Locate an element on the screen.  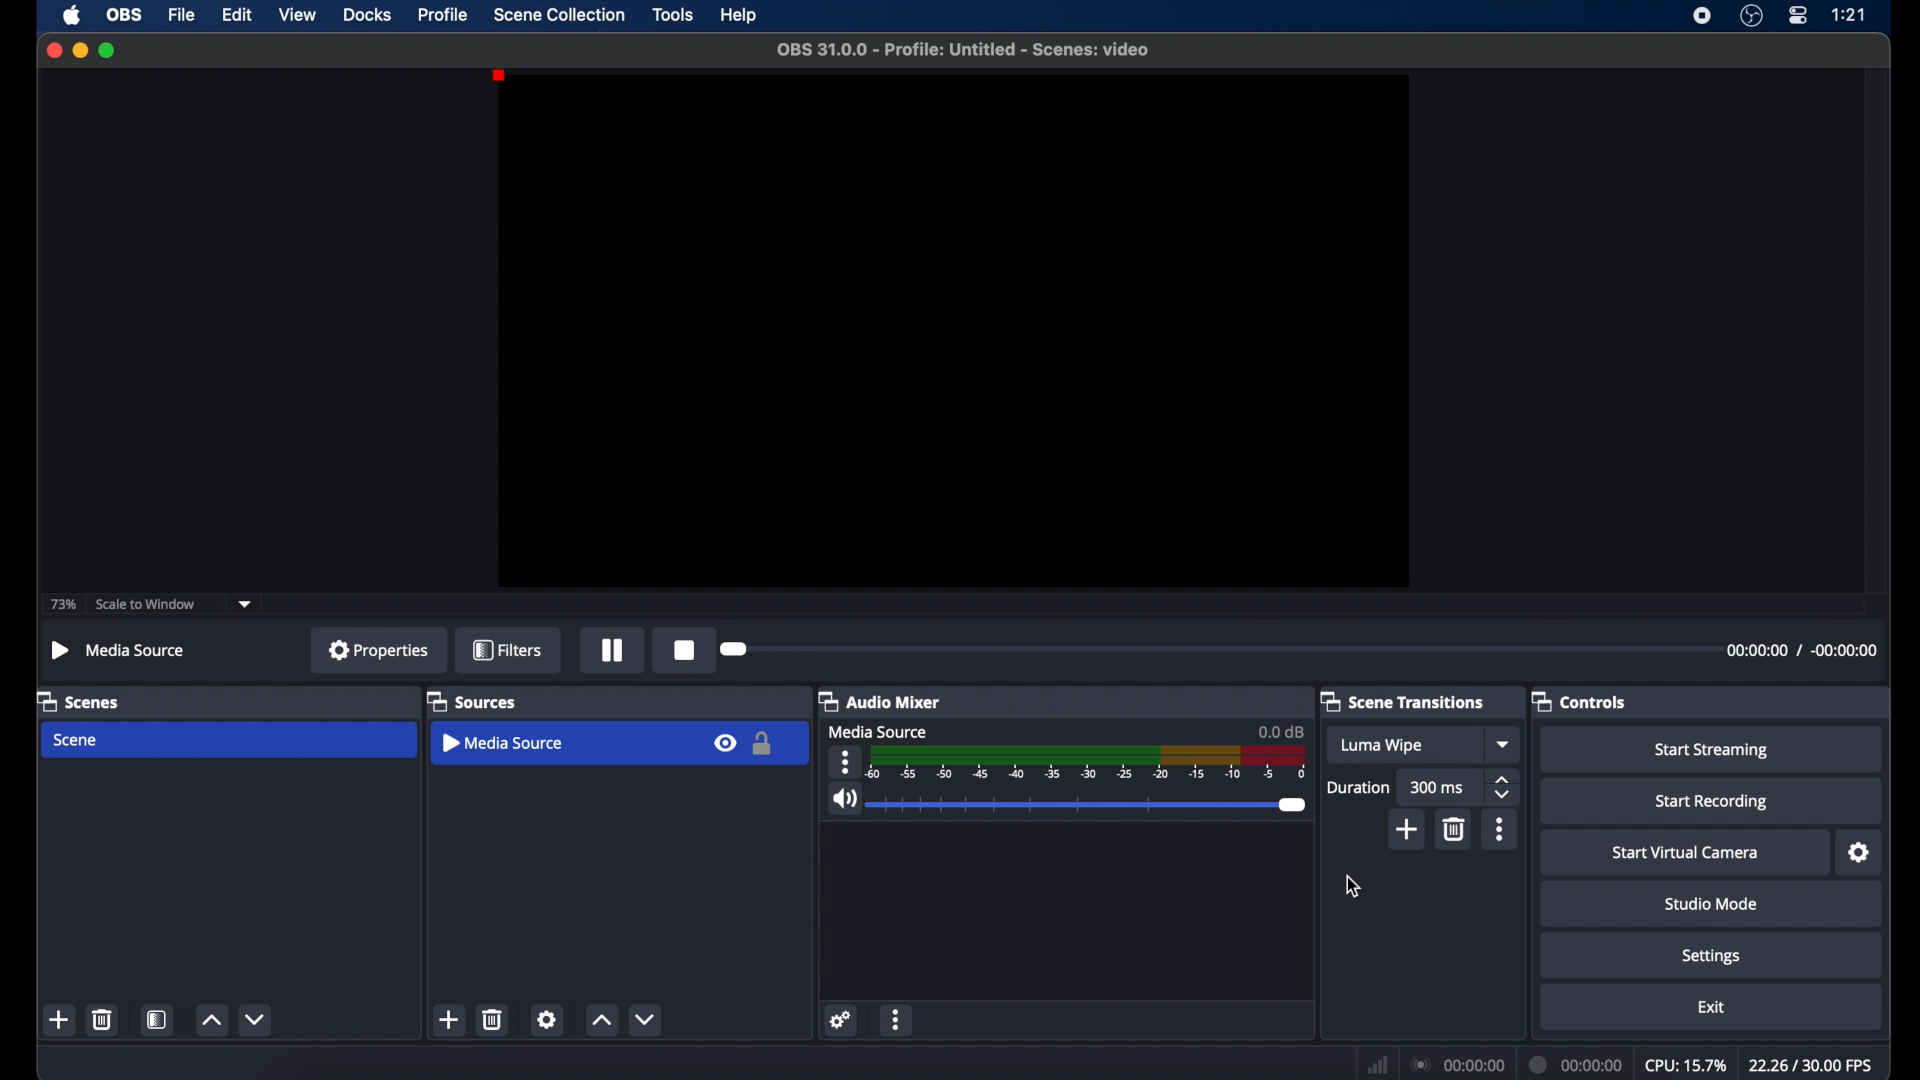
settings is located at coordinates (840, 1019).